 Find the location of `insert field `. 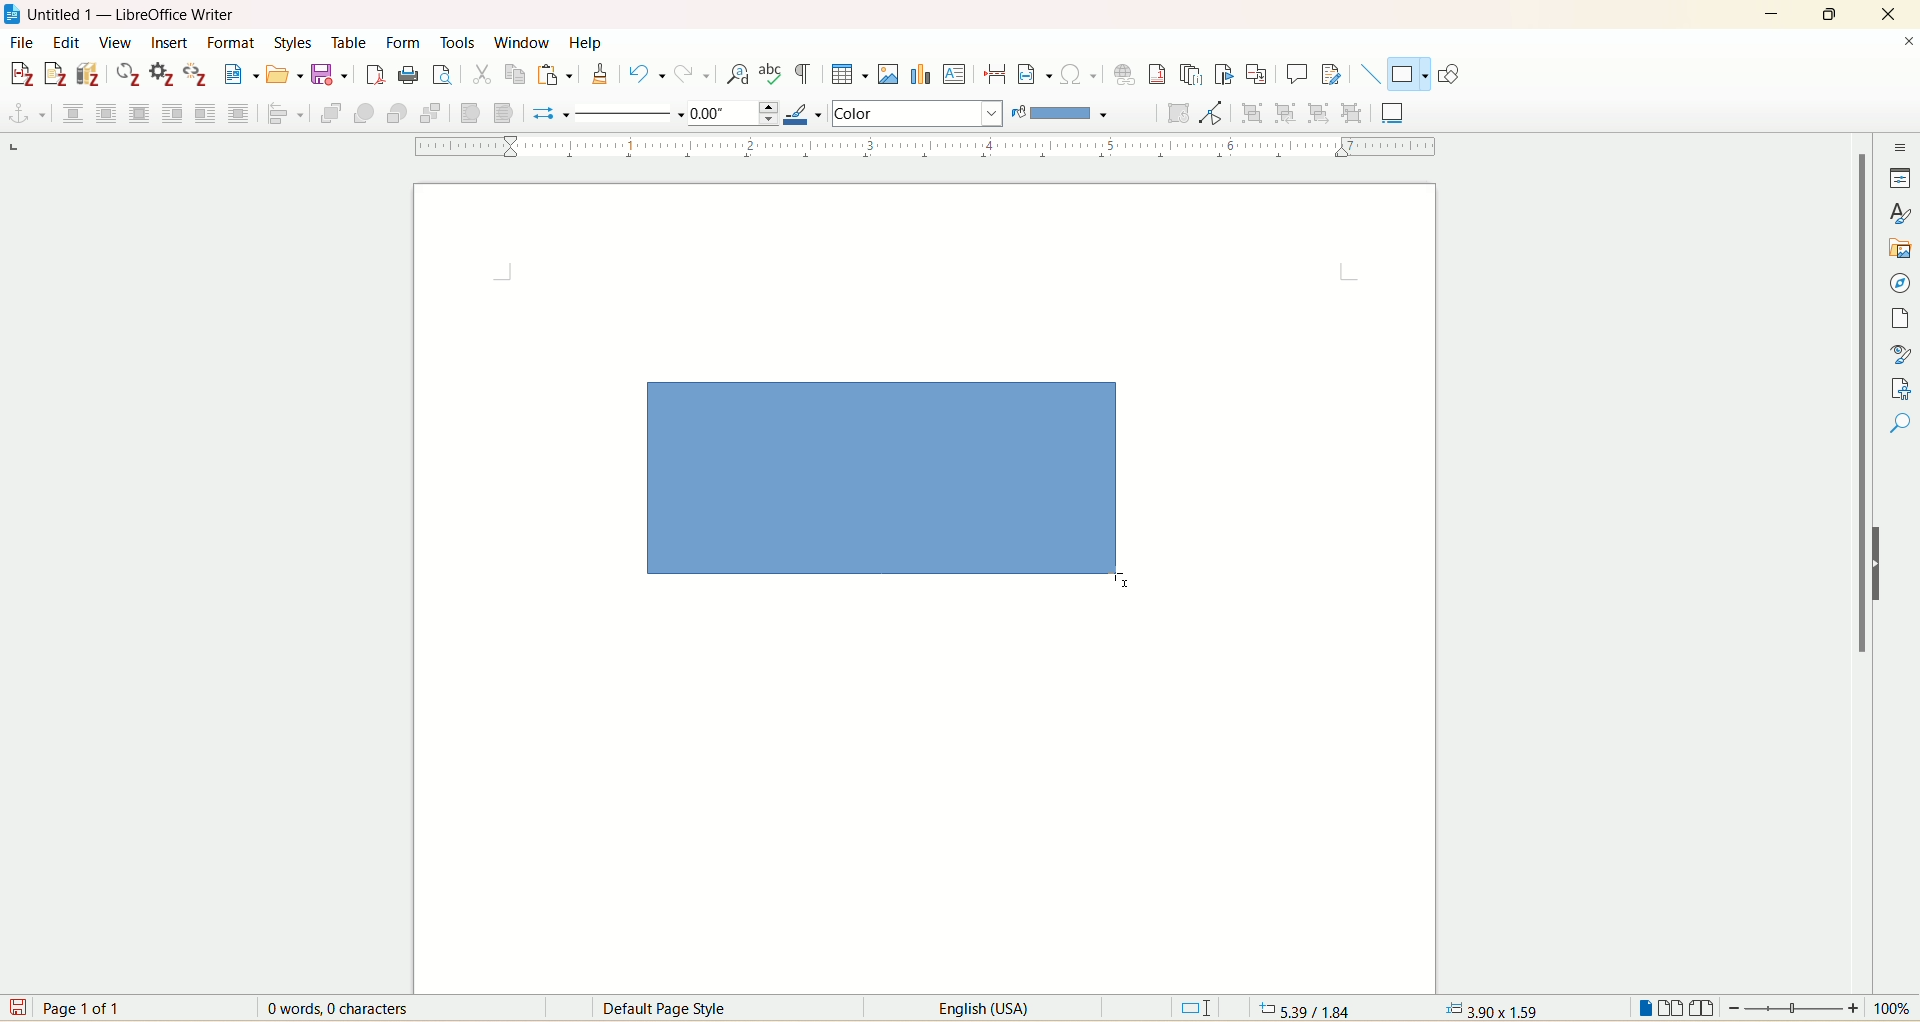

insert field  is located at coordinates (1035, 73).